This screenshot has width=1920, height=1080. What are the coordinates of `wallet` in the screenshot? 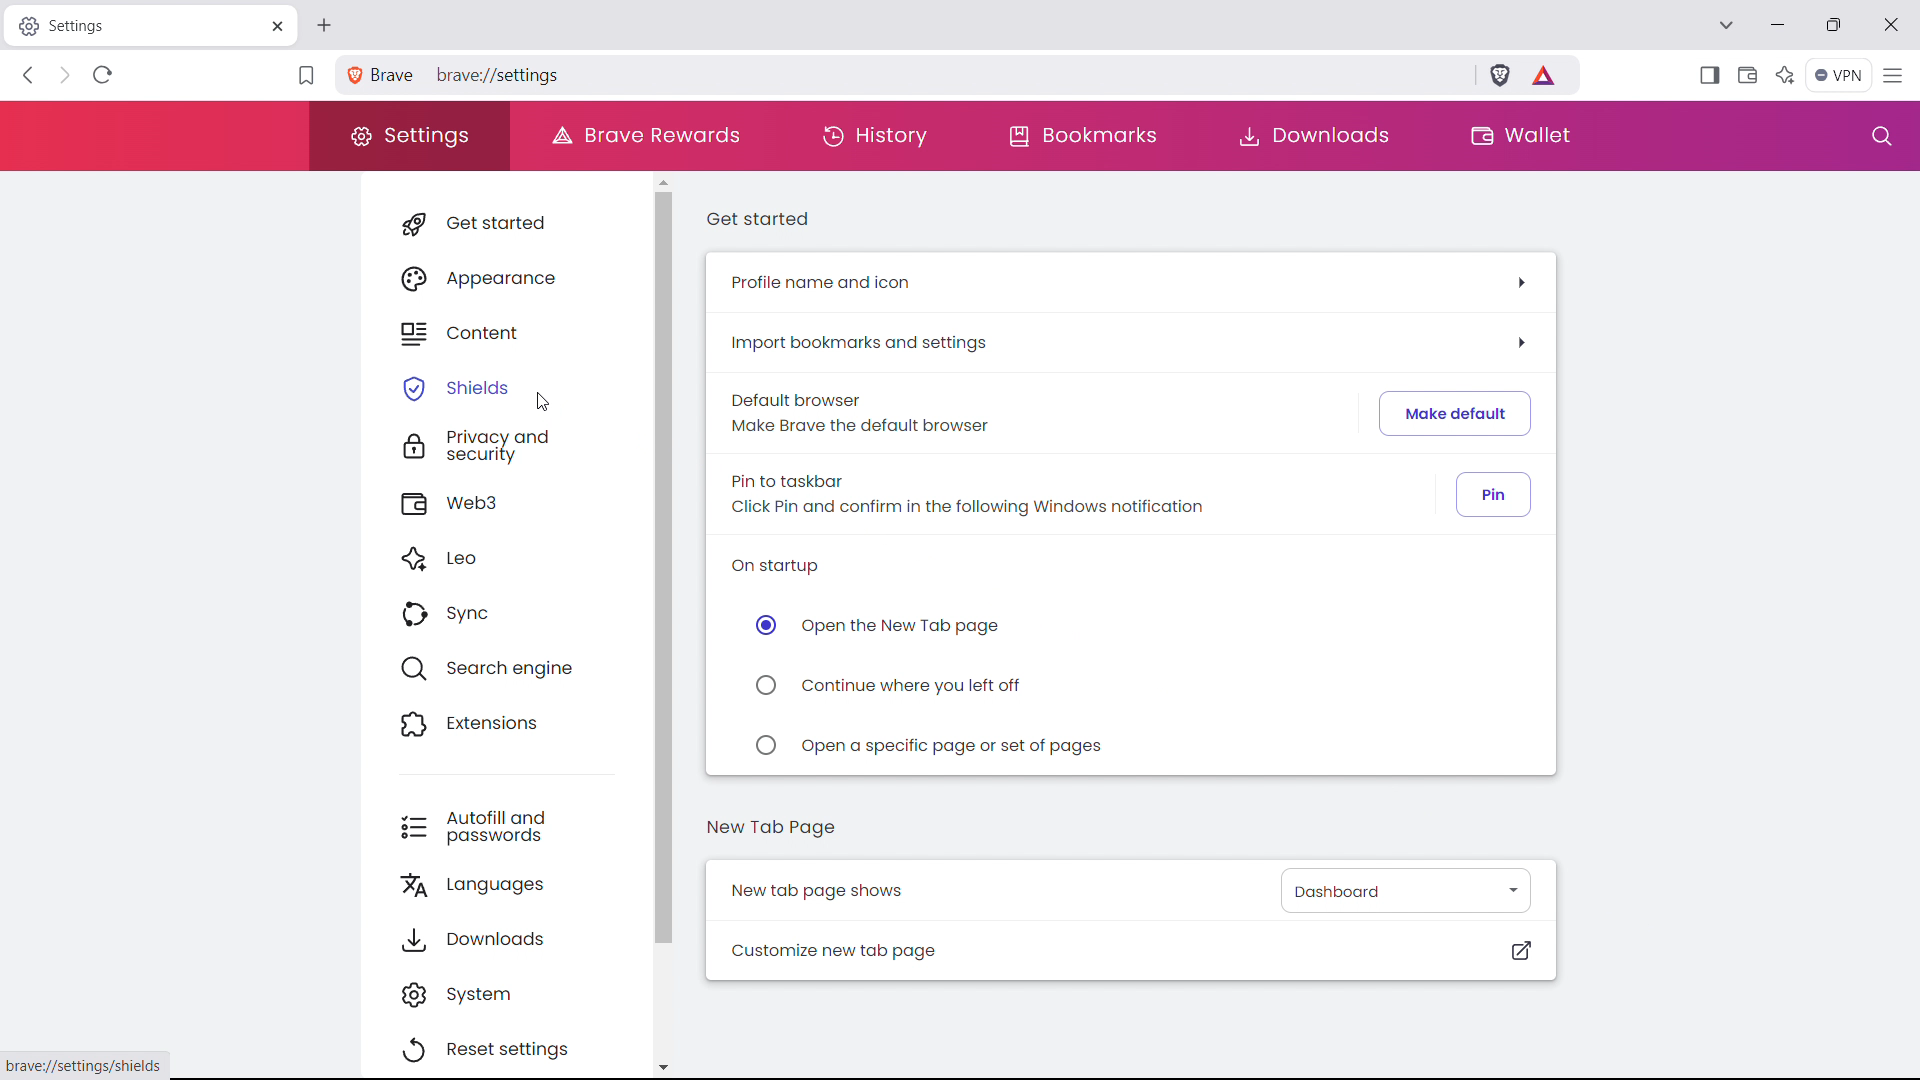 It's located at (1515, 135).